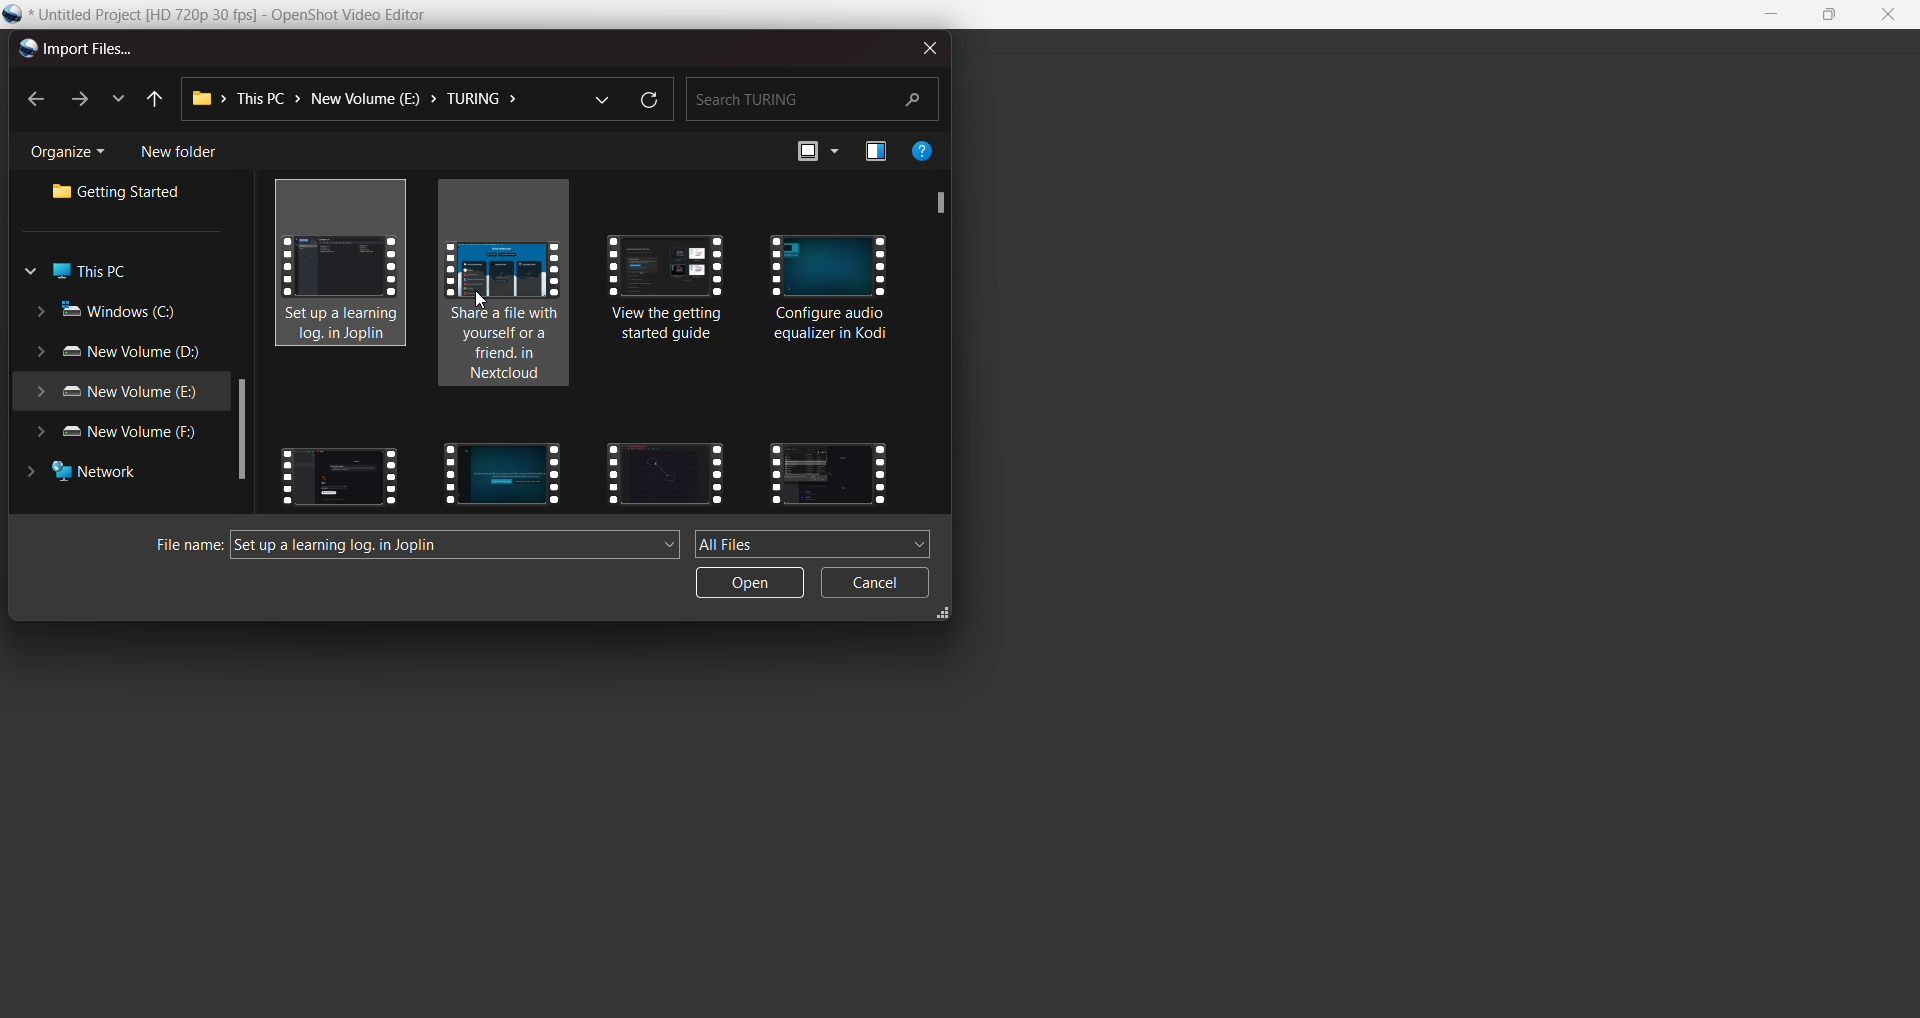 This screenshot has width=1920, height=1018. I want to click on close dialog, so click(925, 46).